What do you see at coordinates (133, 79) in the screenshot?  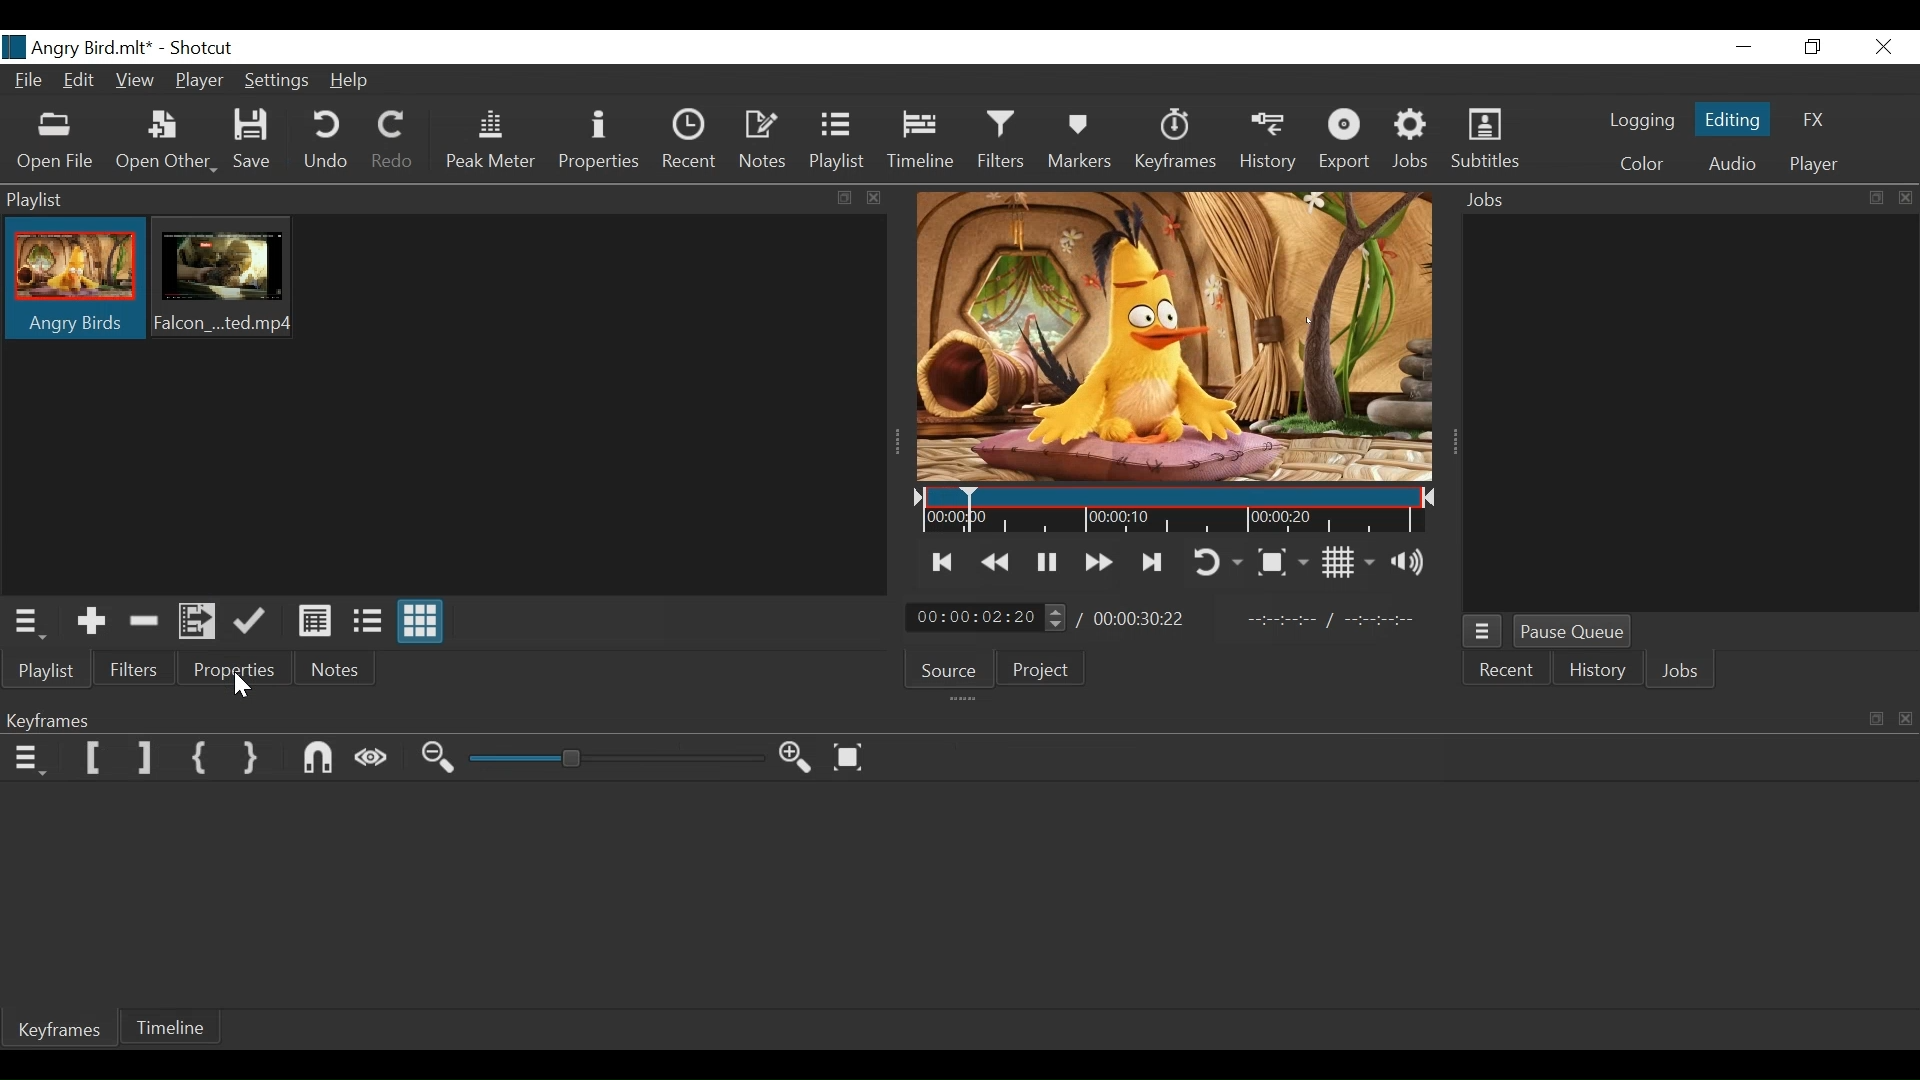 I see `View` at bounding box center [133, 79].